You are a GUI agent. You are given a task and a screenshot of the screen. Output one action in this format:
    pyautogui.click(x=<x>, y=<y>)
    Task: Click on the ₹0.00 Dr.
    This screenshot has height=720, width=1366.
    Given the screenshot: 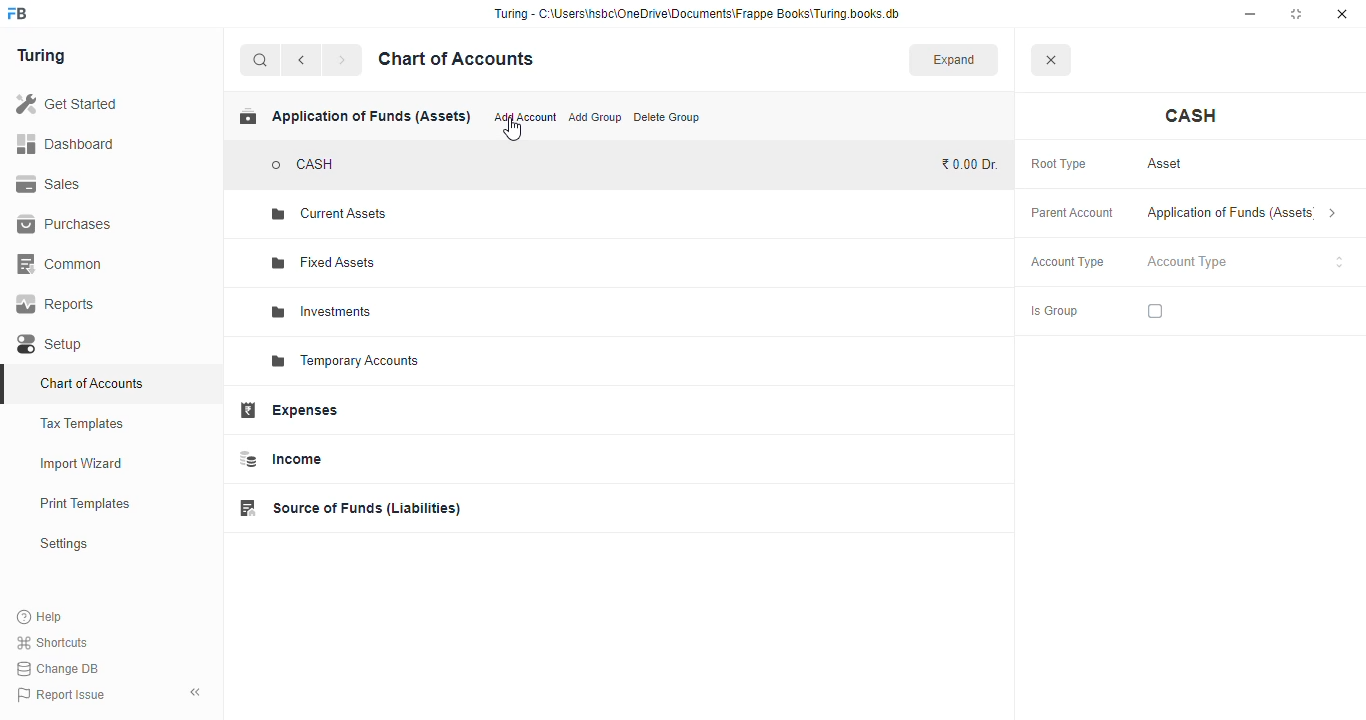 What is the action you would take?
    pyautogui.click(x=970, y=165)
    